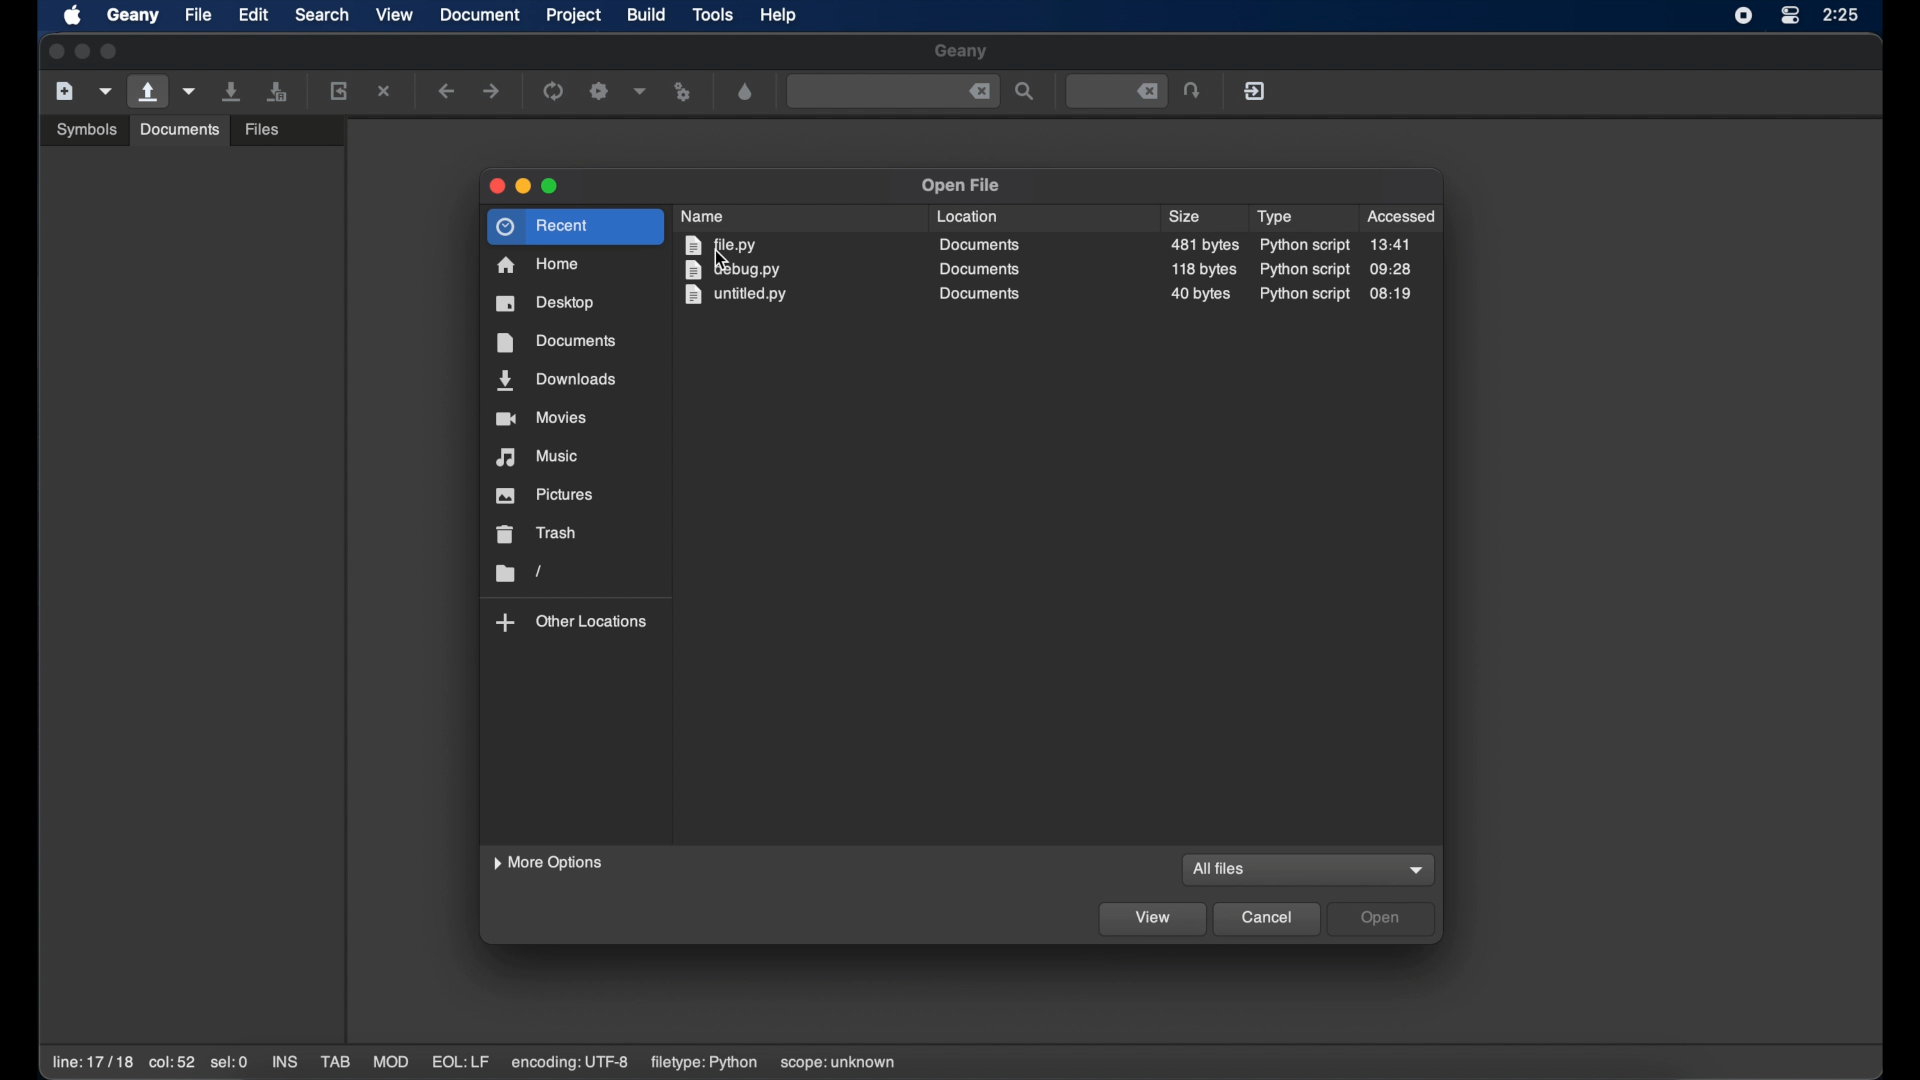 Image resolution: width=1920 pixels, height=1080 pixels. What do you see at coordinates (1219, 870) in the screenshot?
I see `all files` at bounding box center [1219, 870].